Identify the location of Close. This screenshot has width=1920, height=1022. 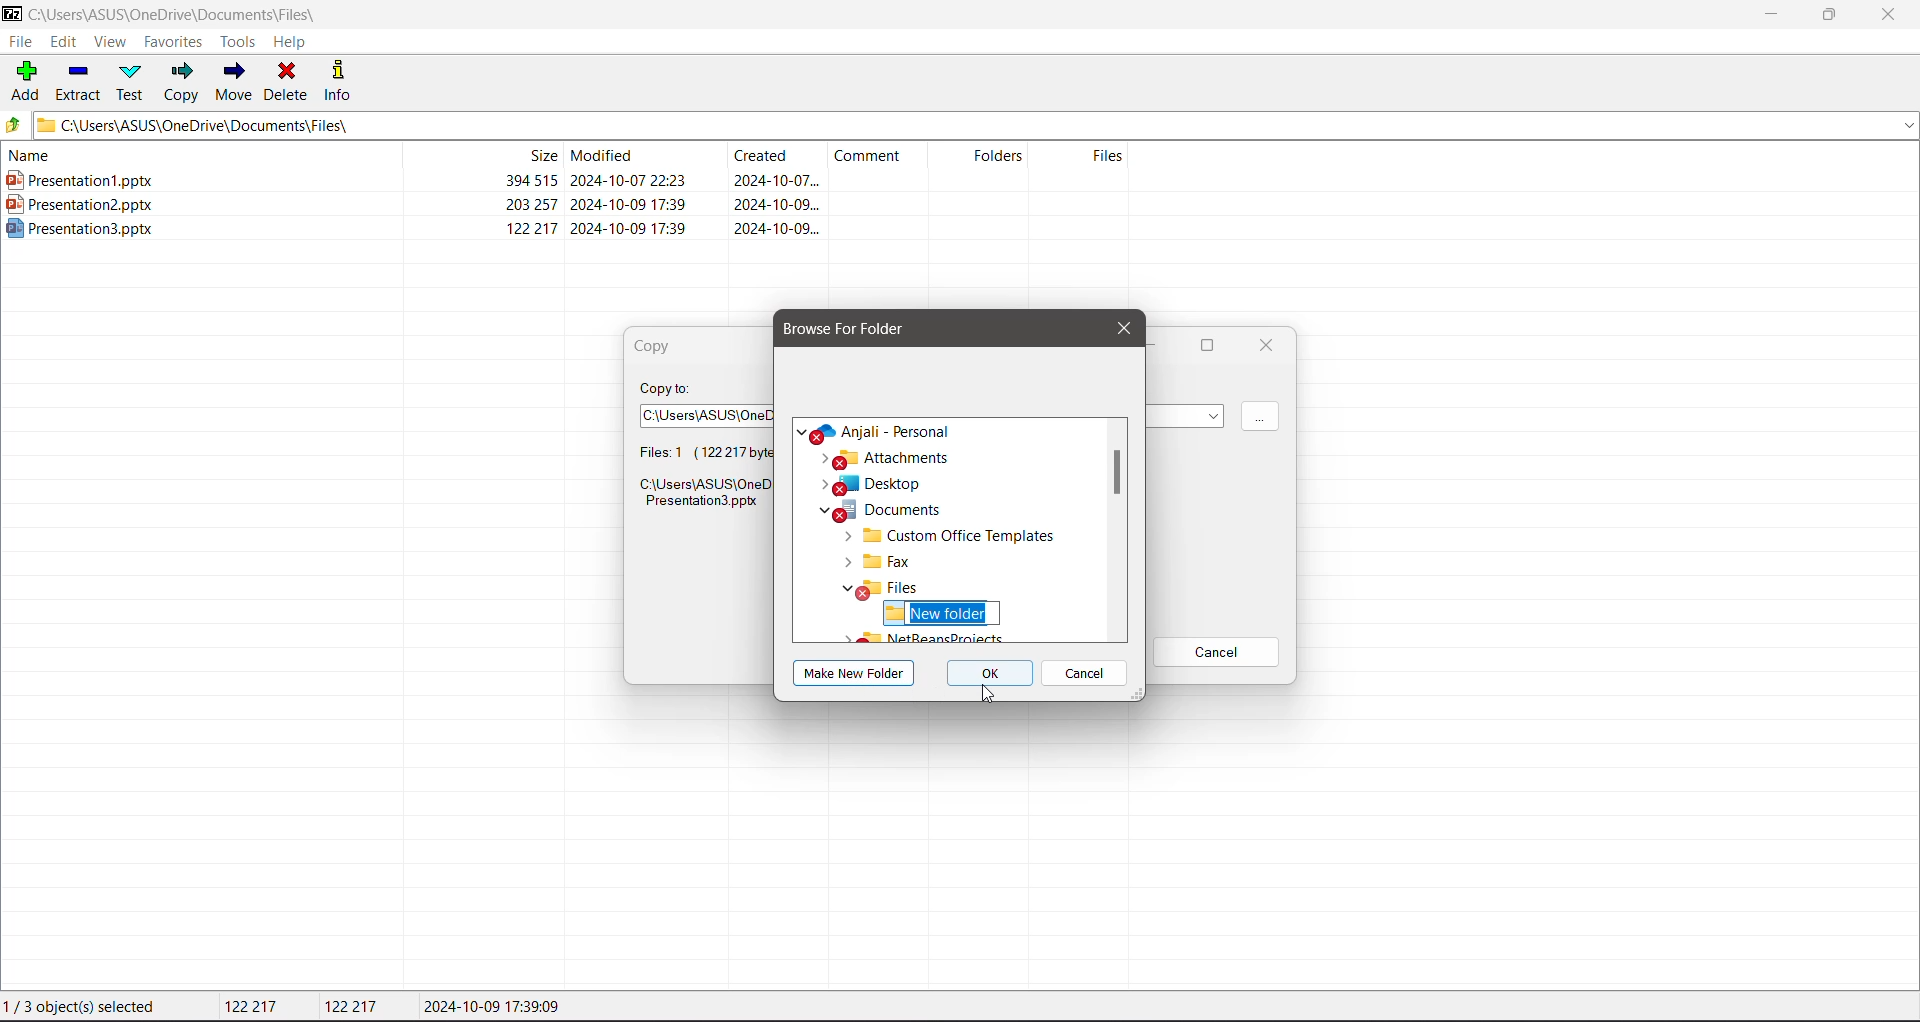
(1894, 15).